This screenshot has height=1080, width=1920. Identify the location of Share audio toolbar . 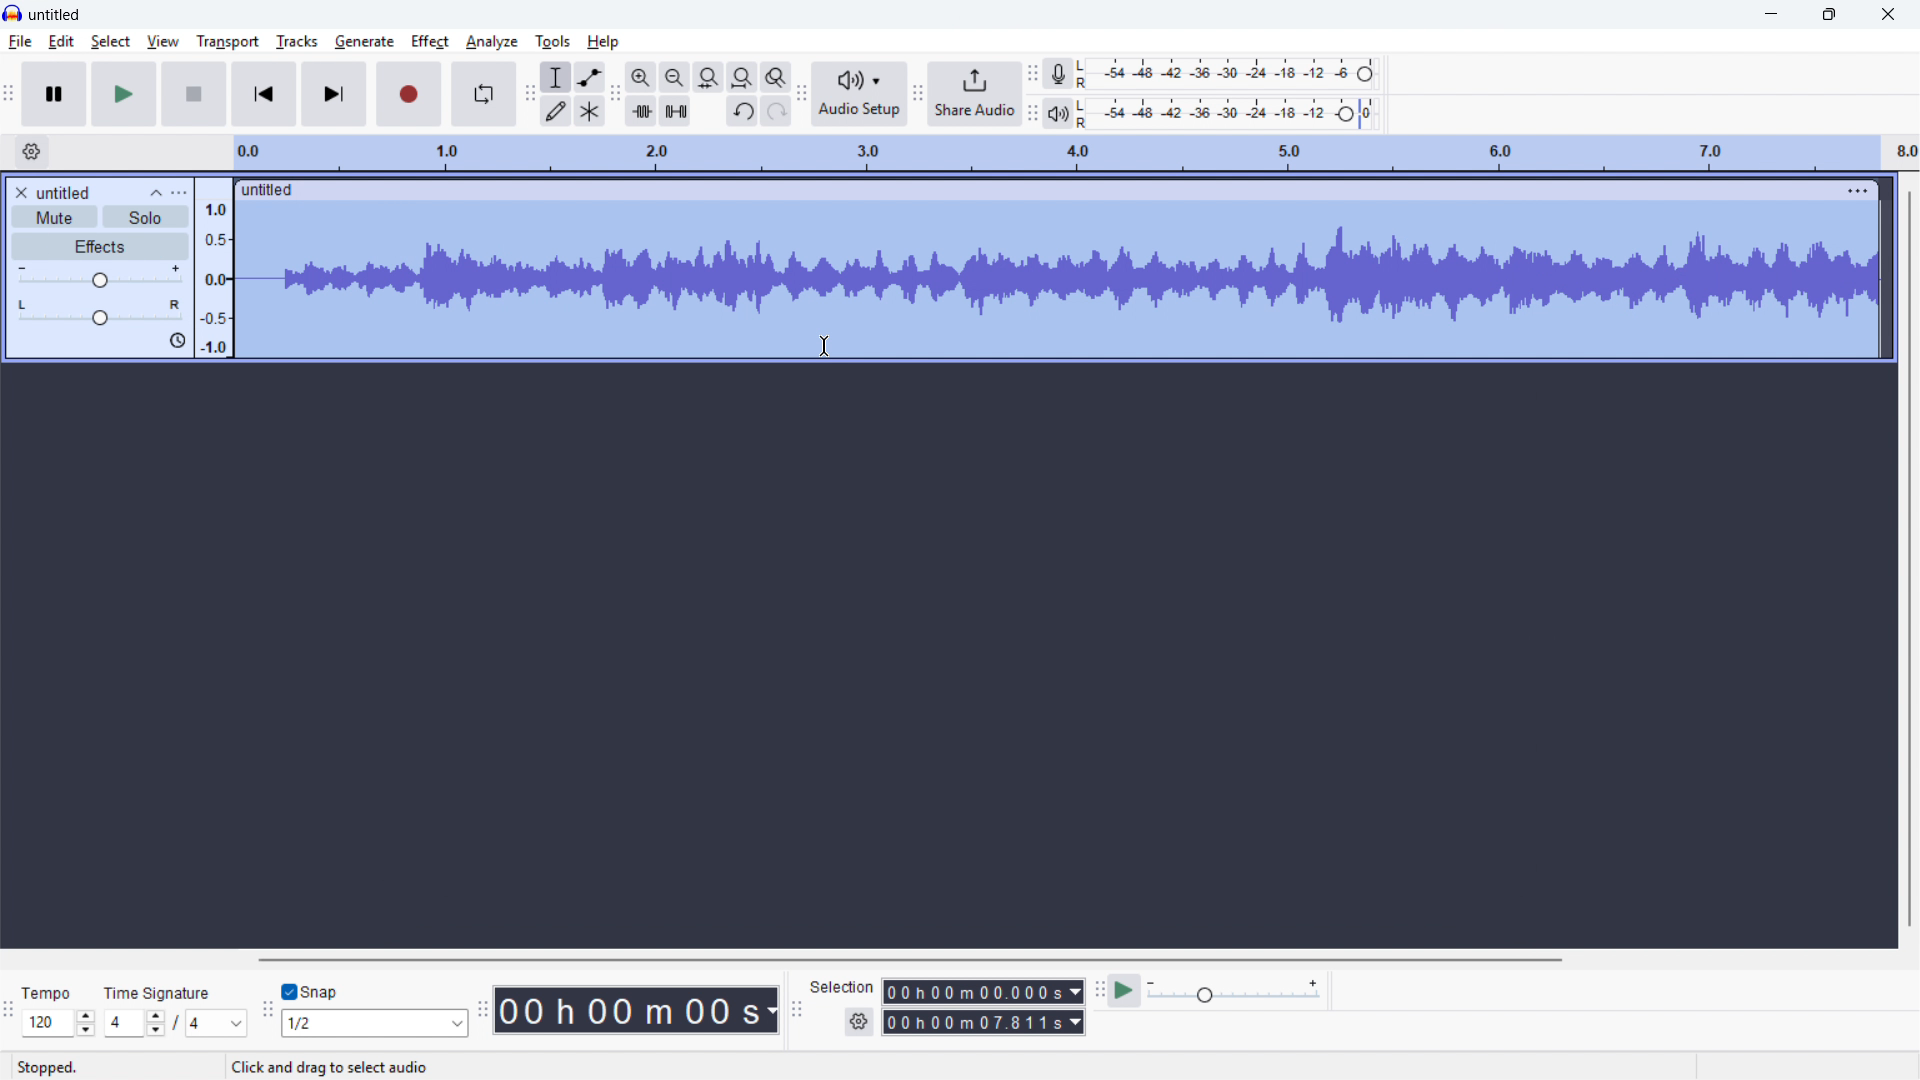
(917, 95).